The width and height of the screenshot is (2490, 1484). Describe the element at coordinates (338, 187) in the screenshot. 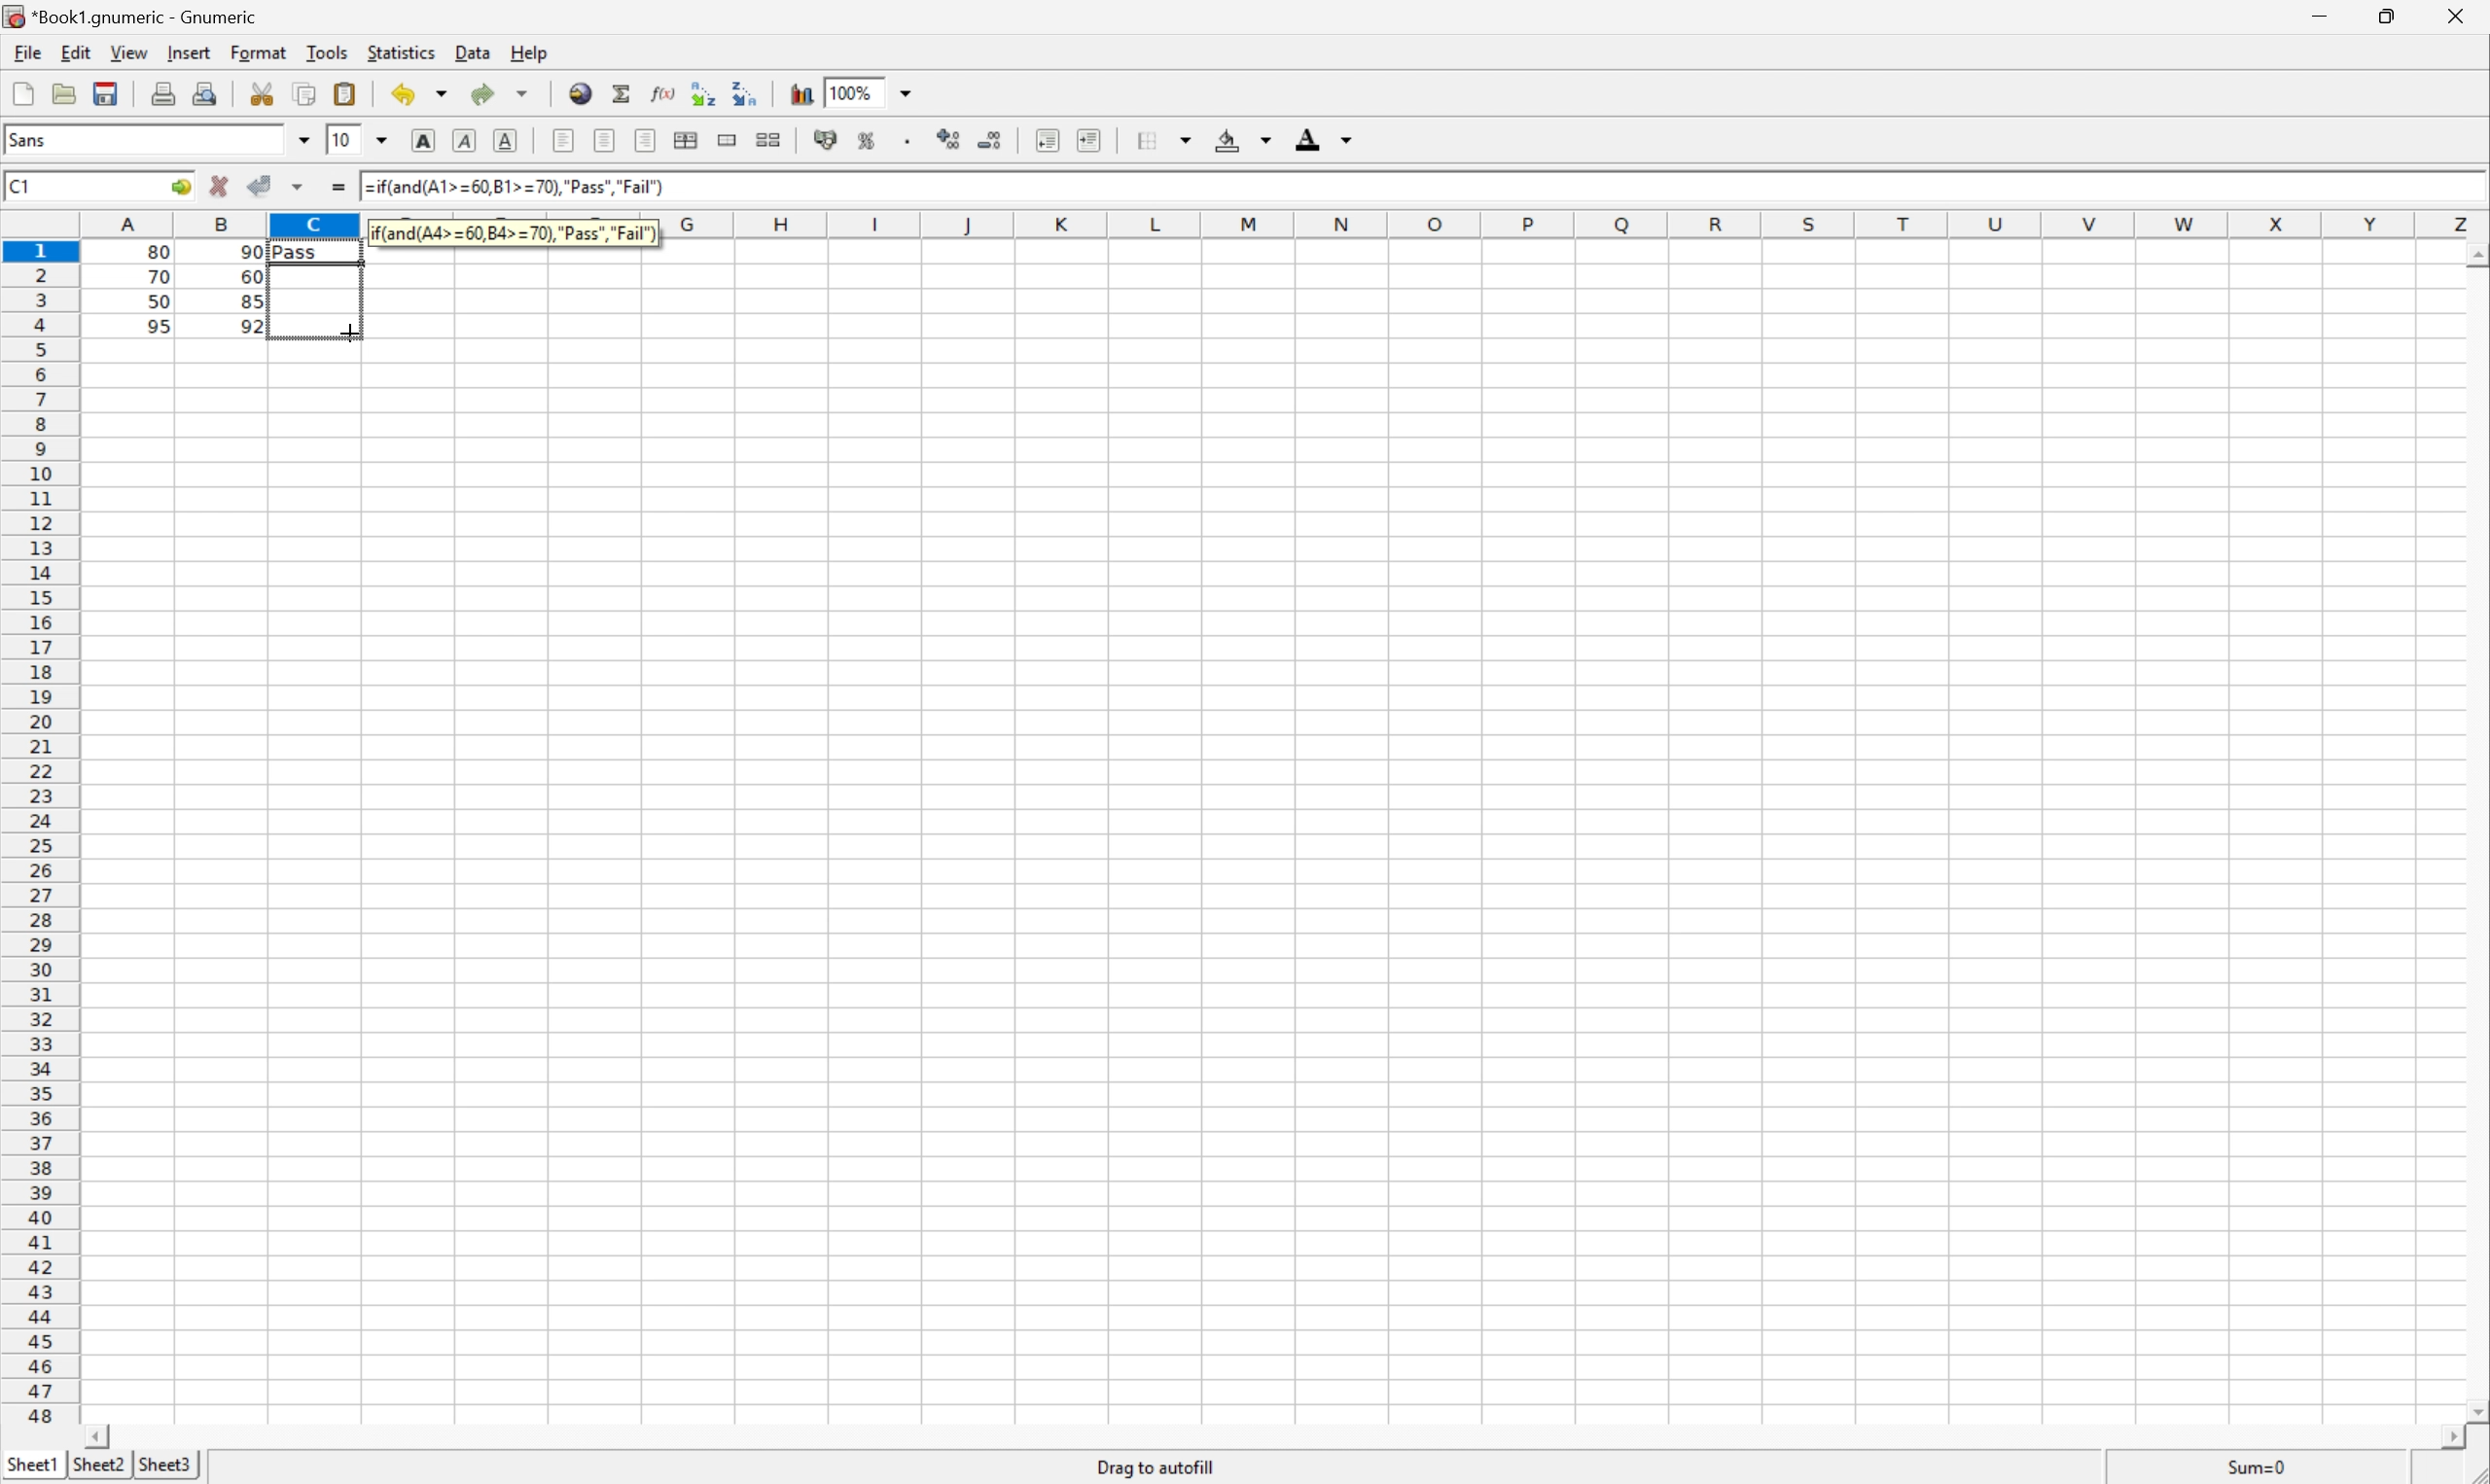

I see `Enter formula` at that location.